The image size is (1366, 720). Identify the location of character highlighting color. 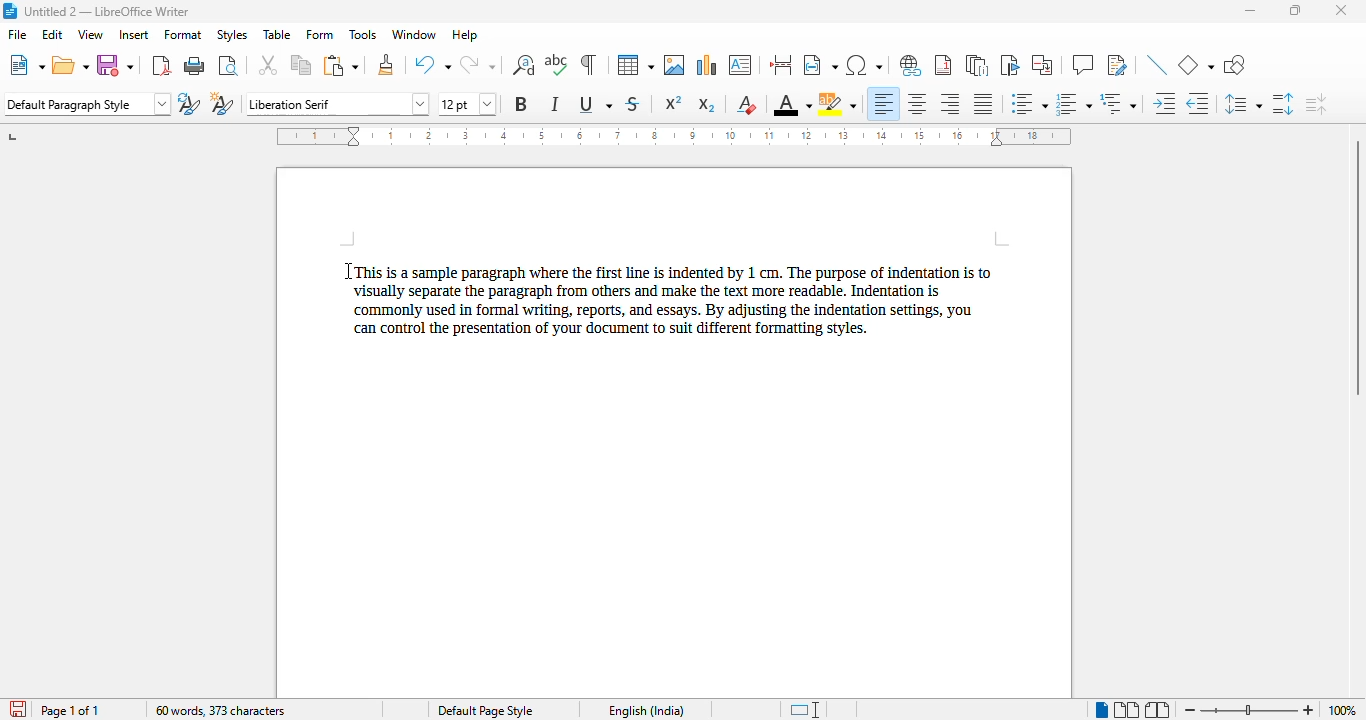
(838, 104).